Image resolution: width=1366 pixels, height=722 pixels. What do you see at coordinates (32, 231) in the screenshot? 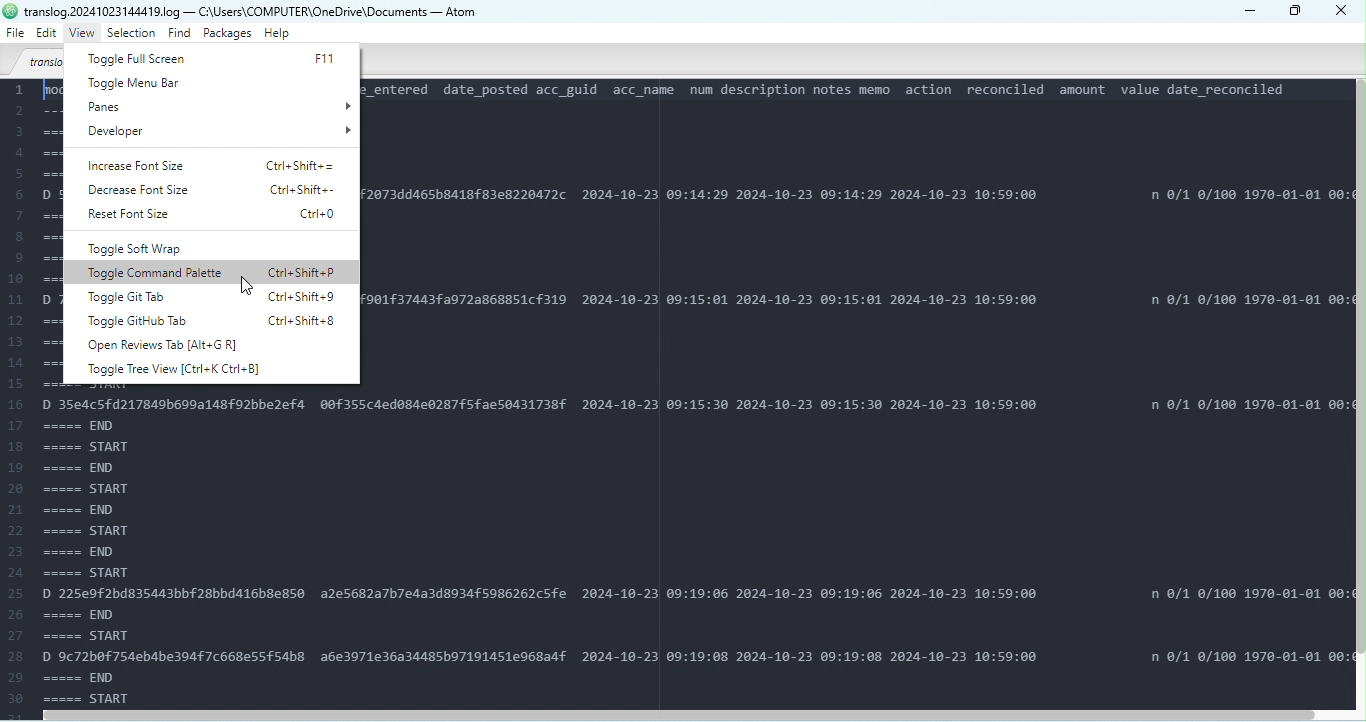
I see `number series ` at bounding box center [32, 231].